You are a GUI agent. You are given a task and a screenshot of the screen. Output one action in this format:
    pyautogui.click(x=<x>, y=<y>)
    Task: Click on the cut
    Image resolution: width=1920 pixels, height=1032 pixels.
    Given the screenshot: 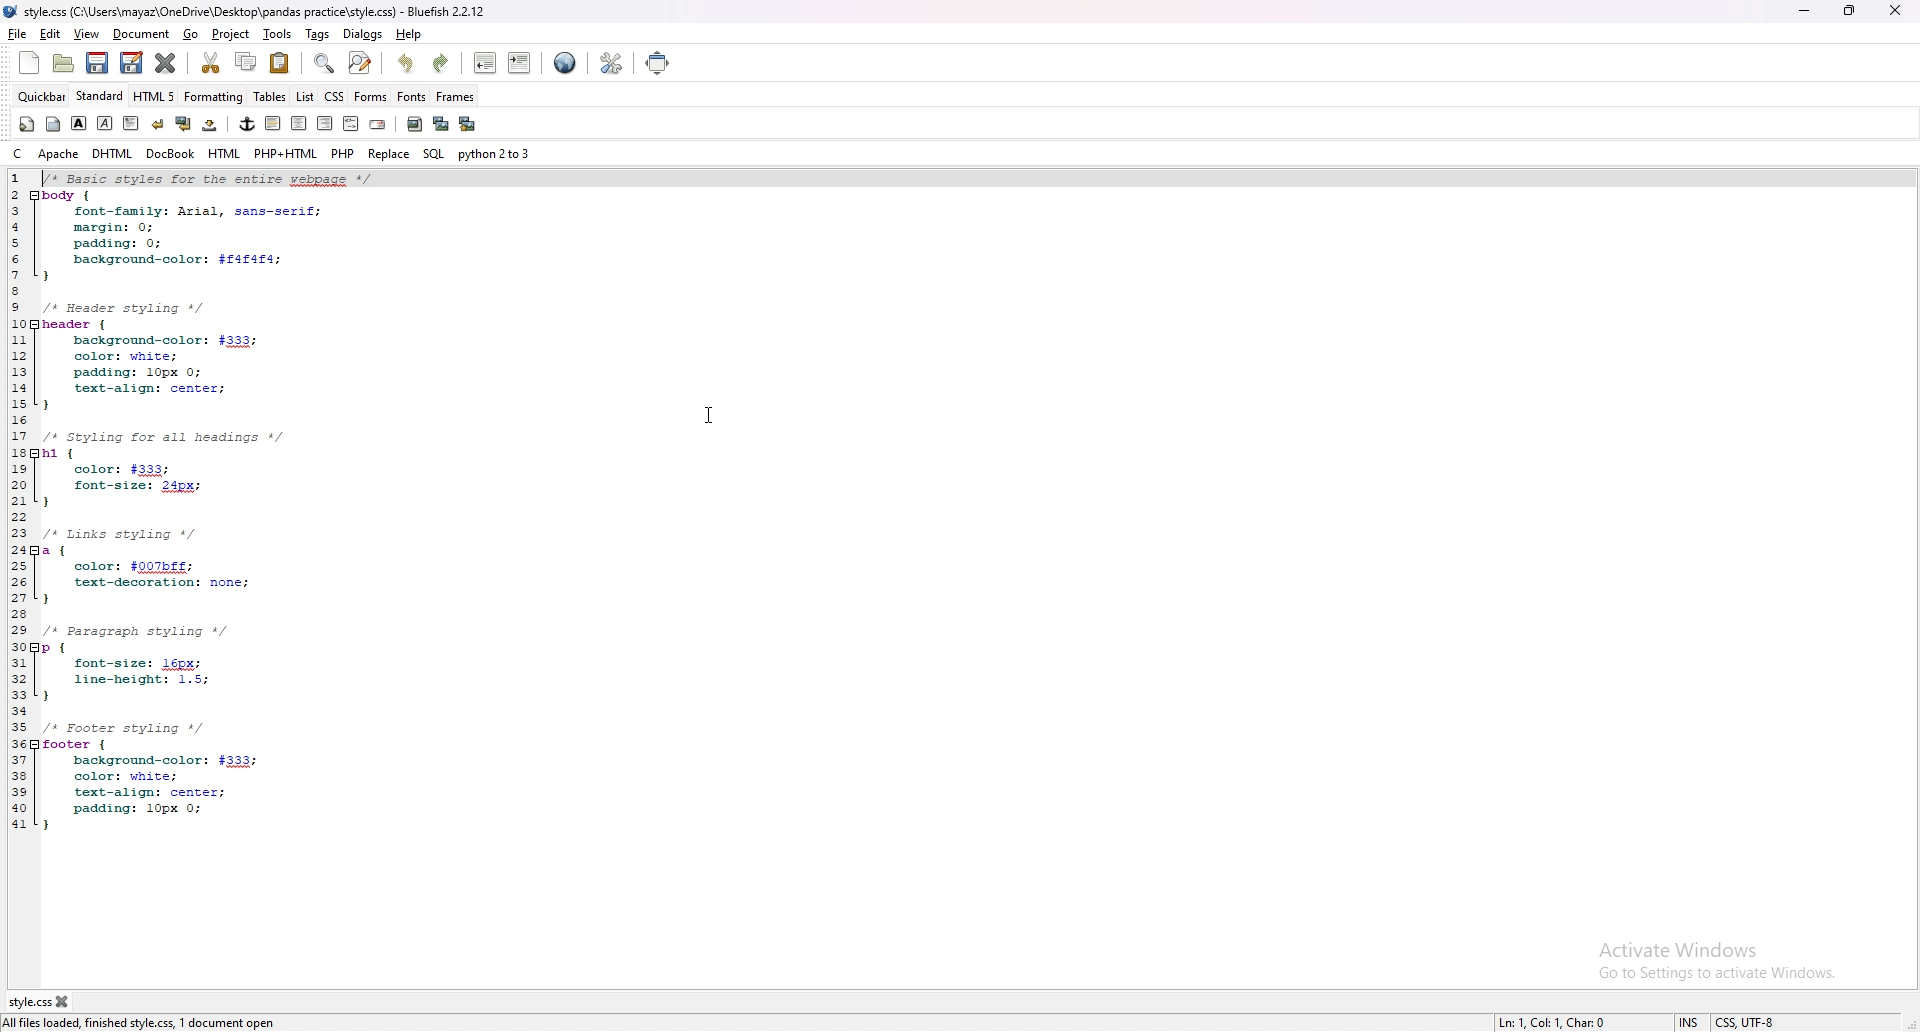 What is the action you would take?
    pyautogui.click(x=212, y=62)
    